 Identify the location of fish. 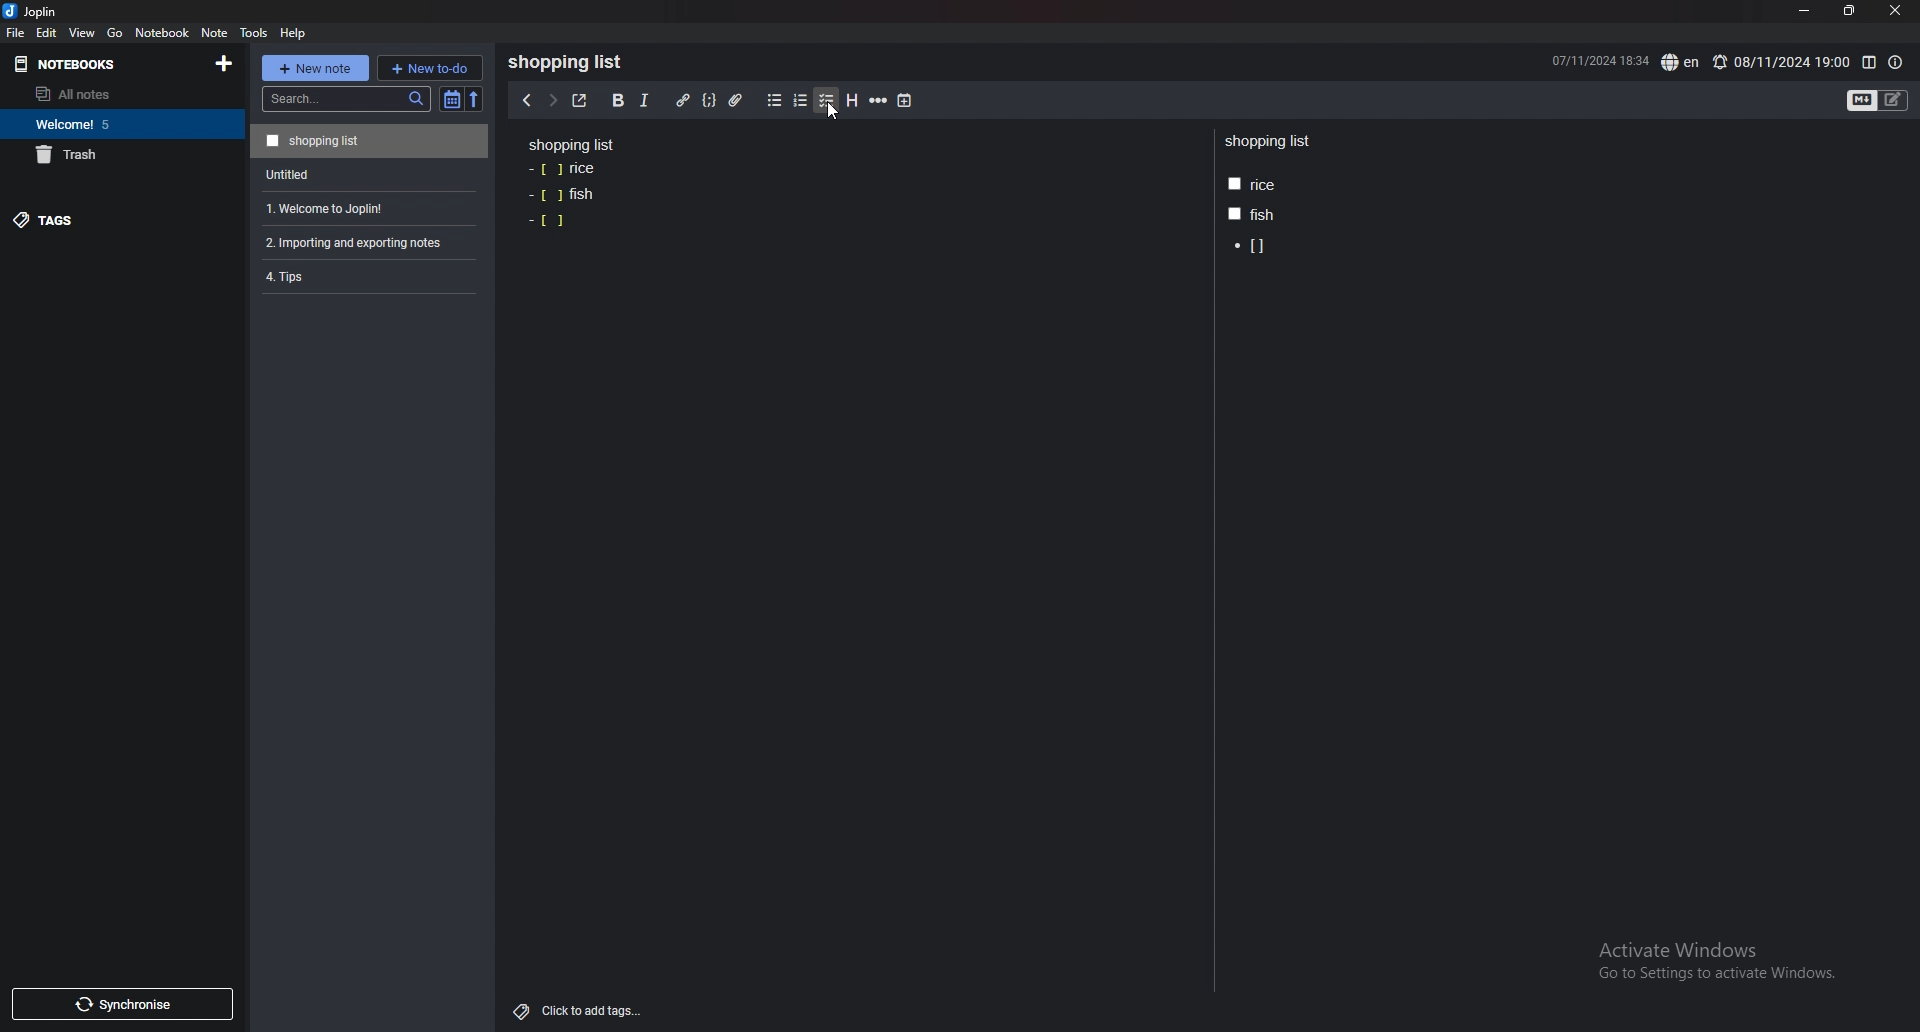
(561, 194).